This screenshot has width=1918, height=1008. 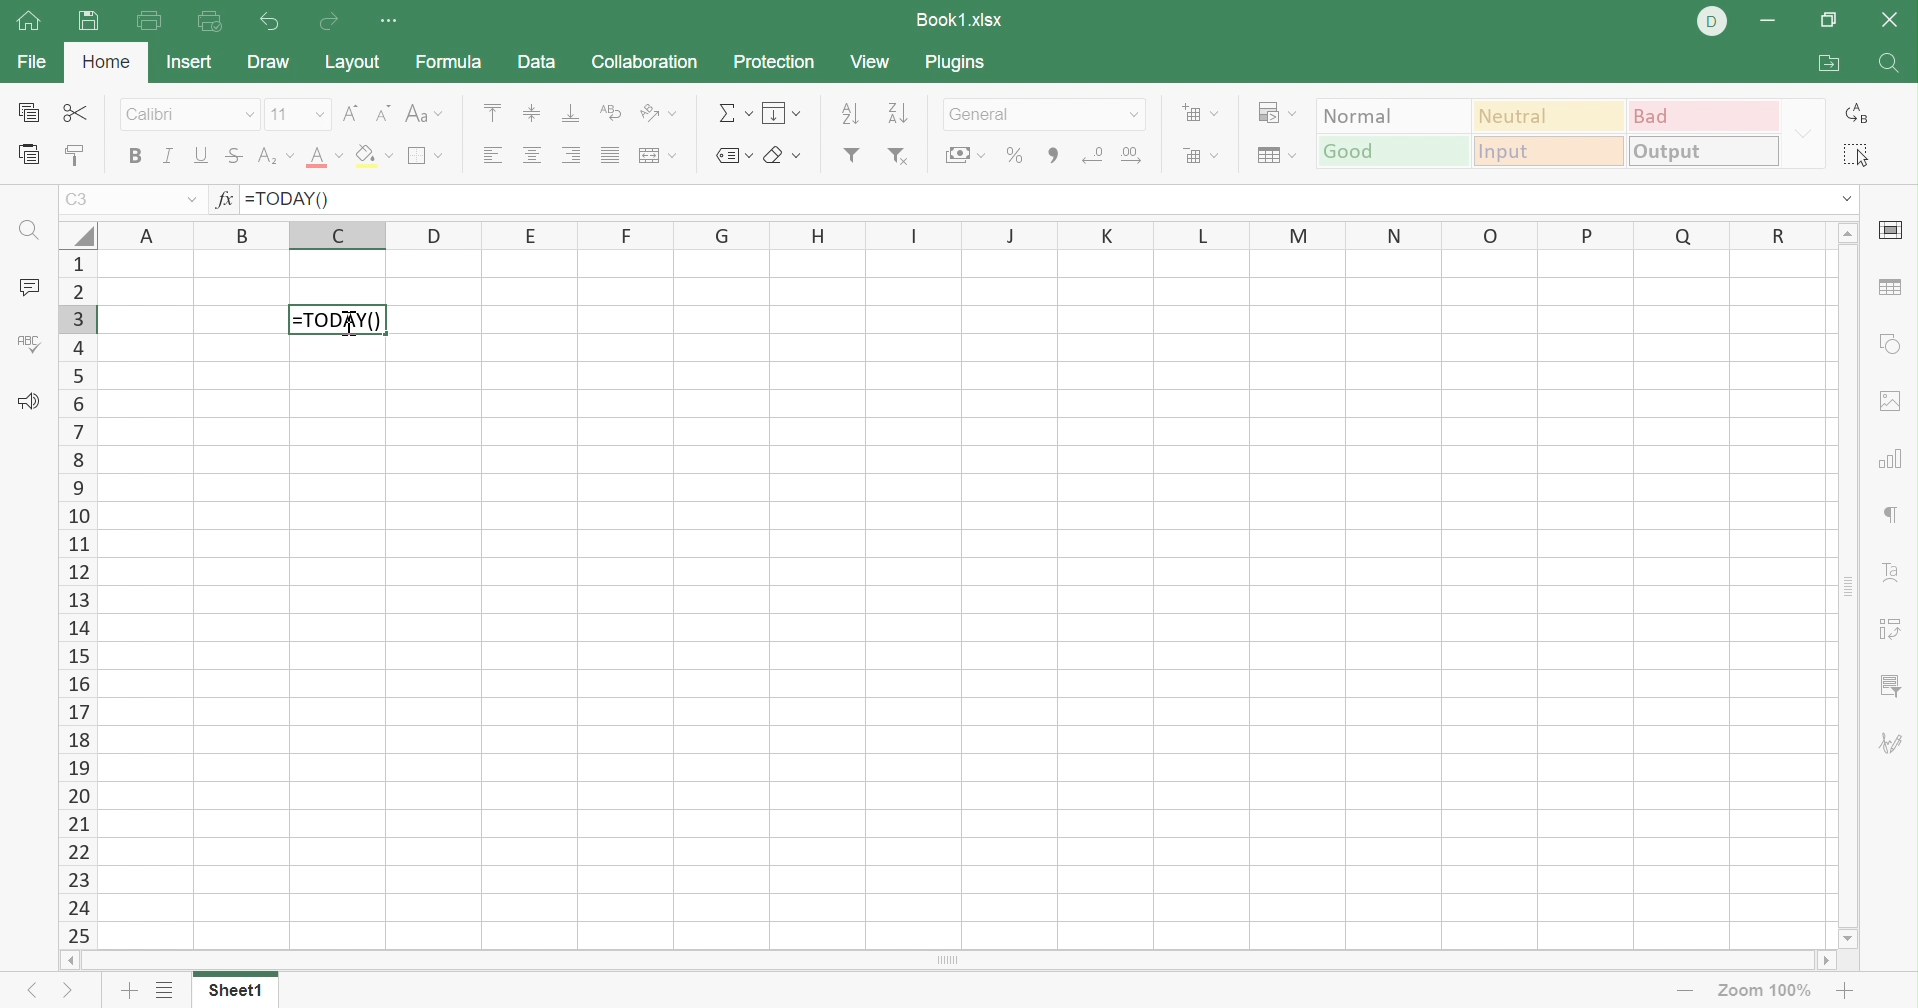 What do you see at coordinates (347, 114) in the screenshot?
I see `Increment font size` at bounding box center [347, 114].